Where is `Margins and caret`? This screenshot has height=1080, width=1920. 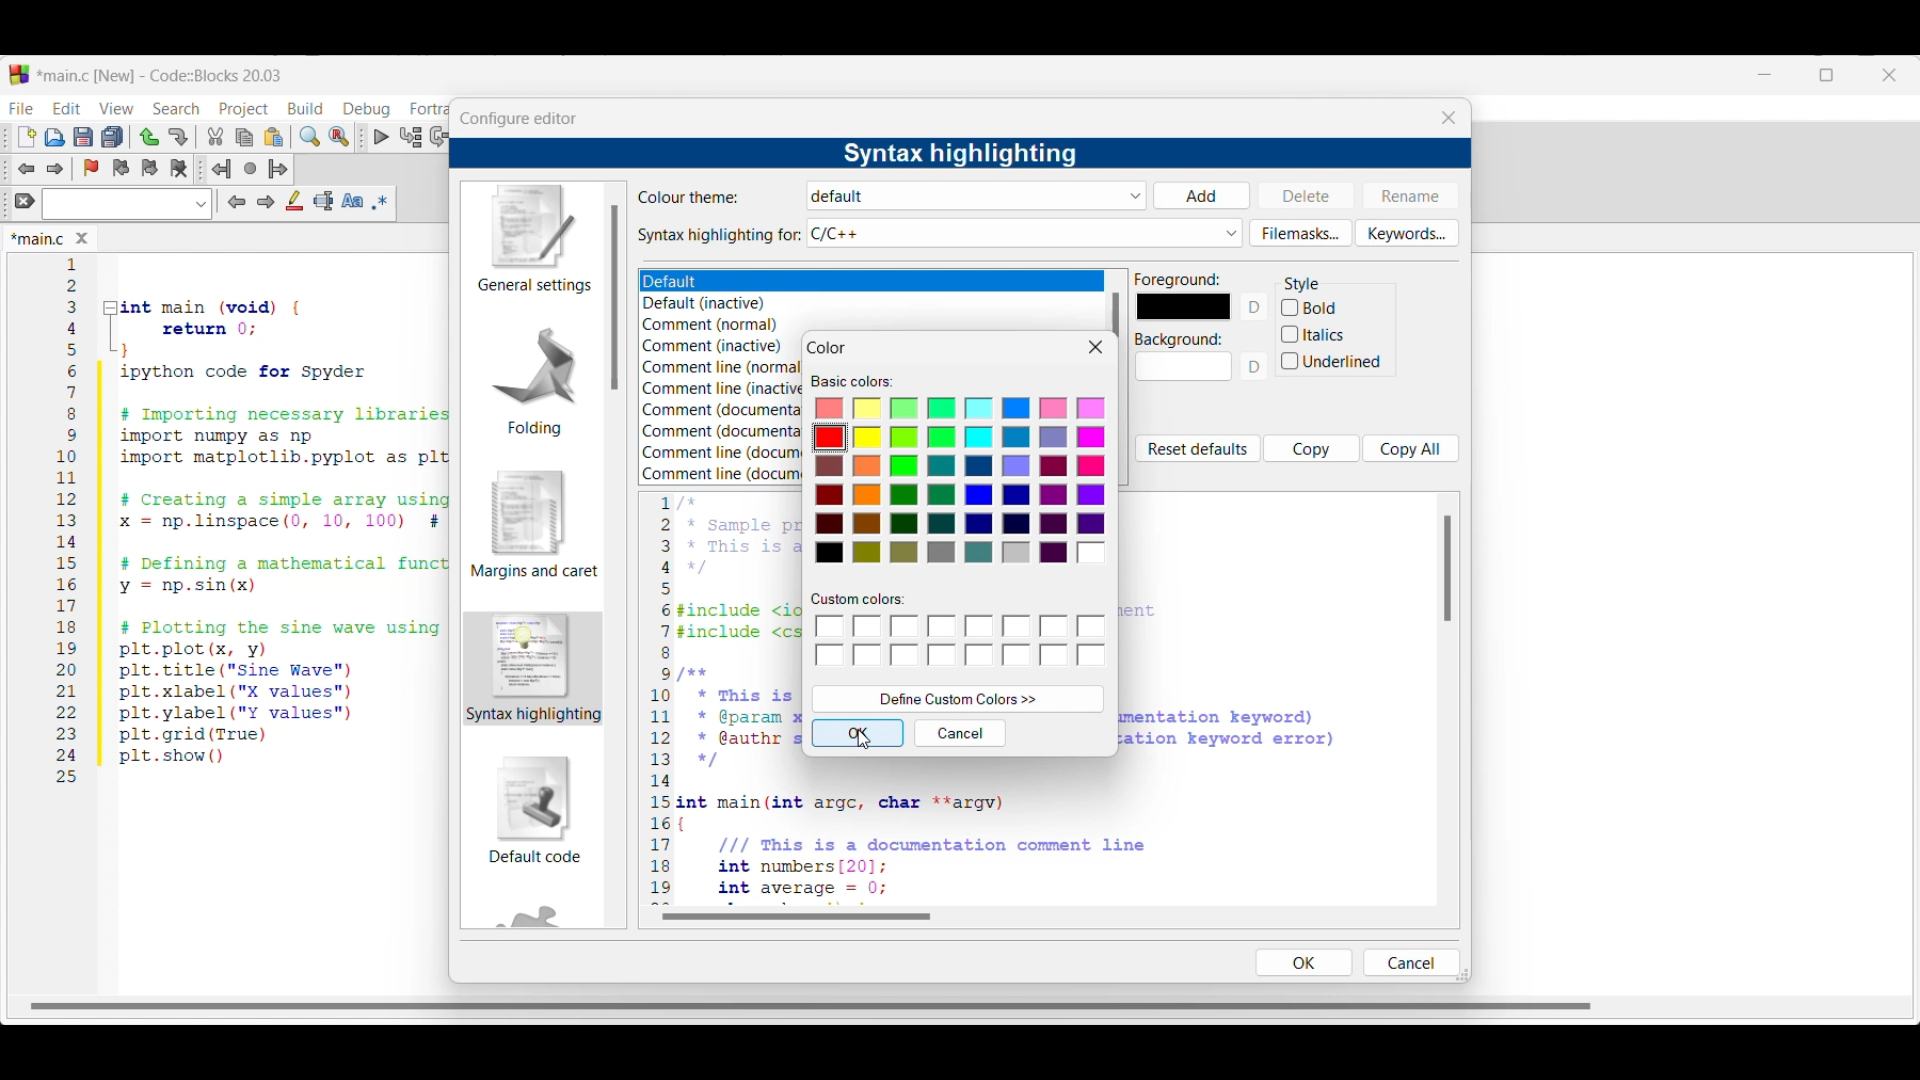 Margins and caret is located at coordinates (535, 524).